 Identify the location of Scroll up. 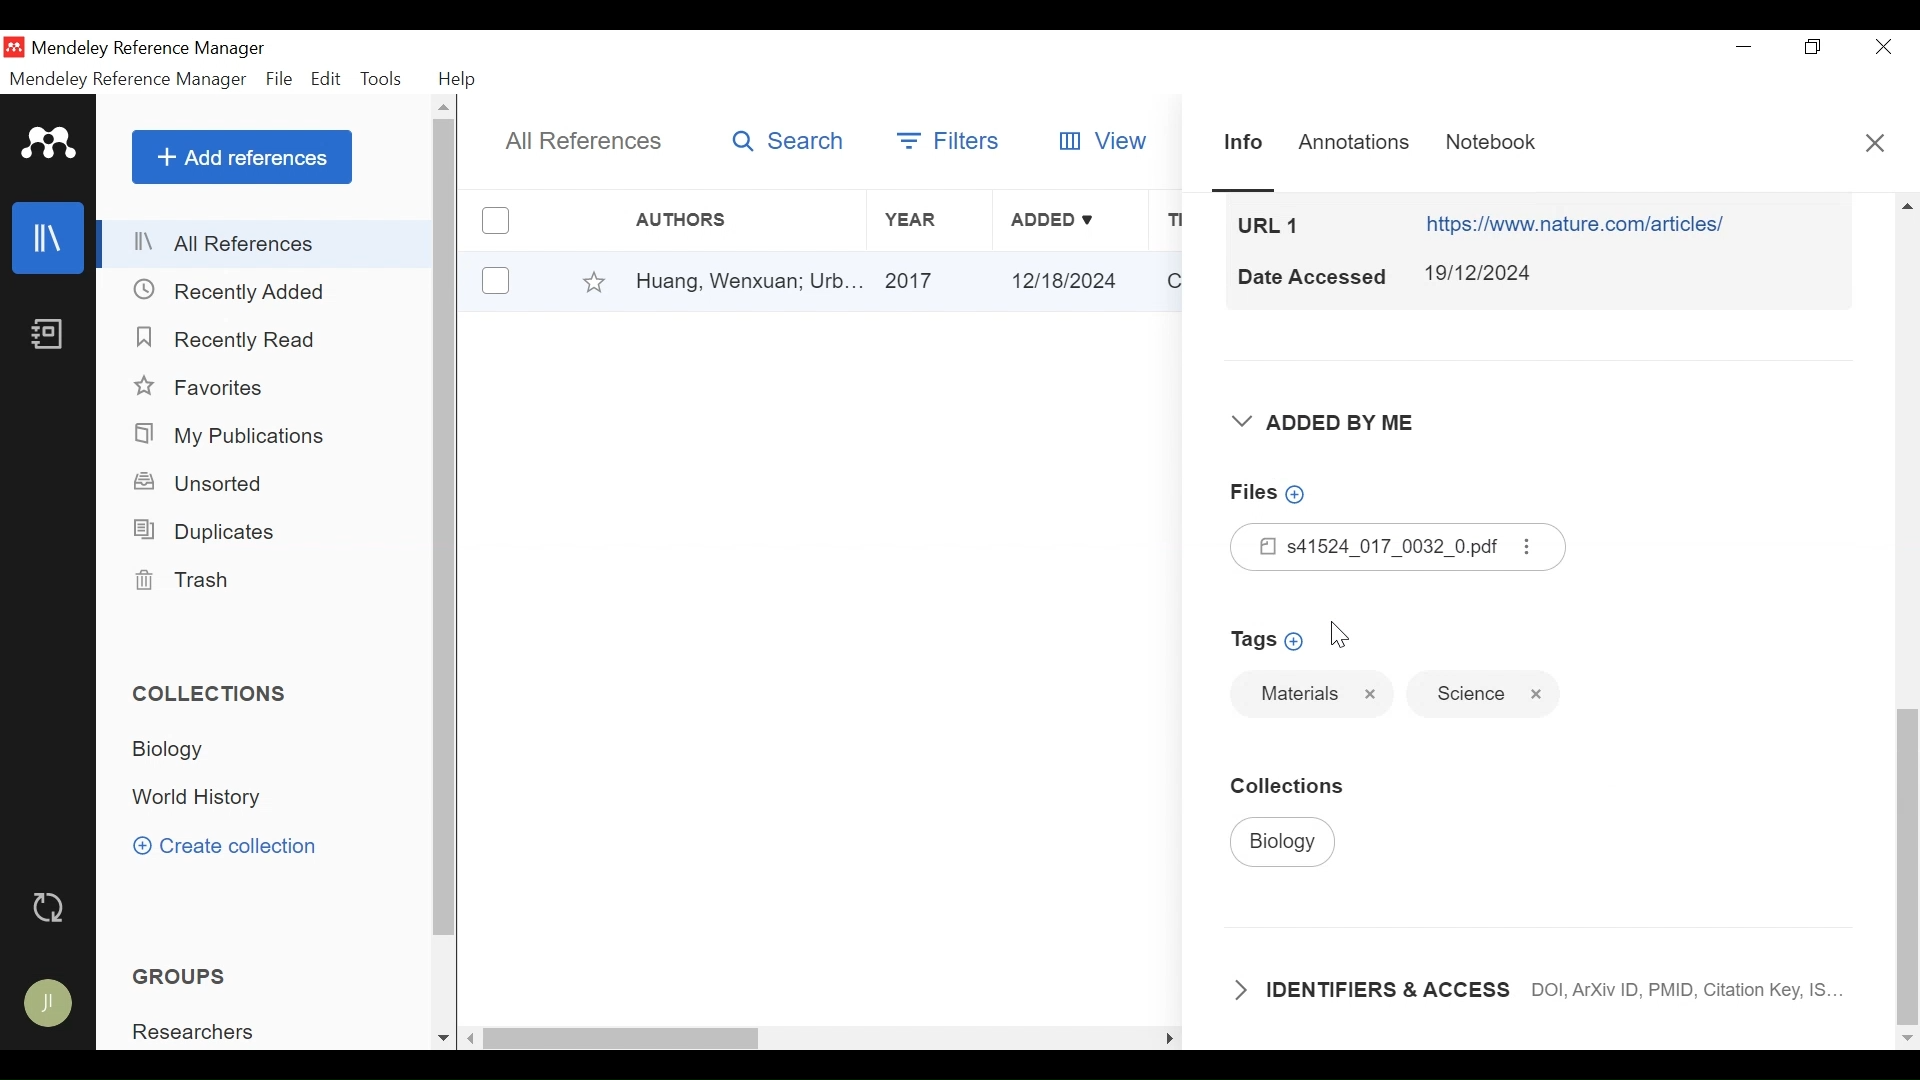
(446, 108).